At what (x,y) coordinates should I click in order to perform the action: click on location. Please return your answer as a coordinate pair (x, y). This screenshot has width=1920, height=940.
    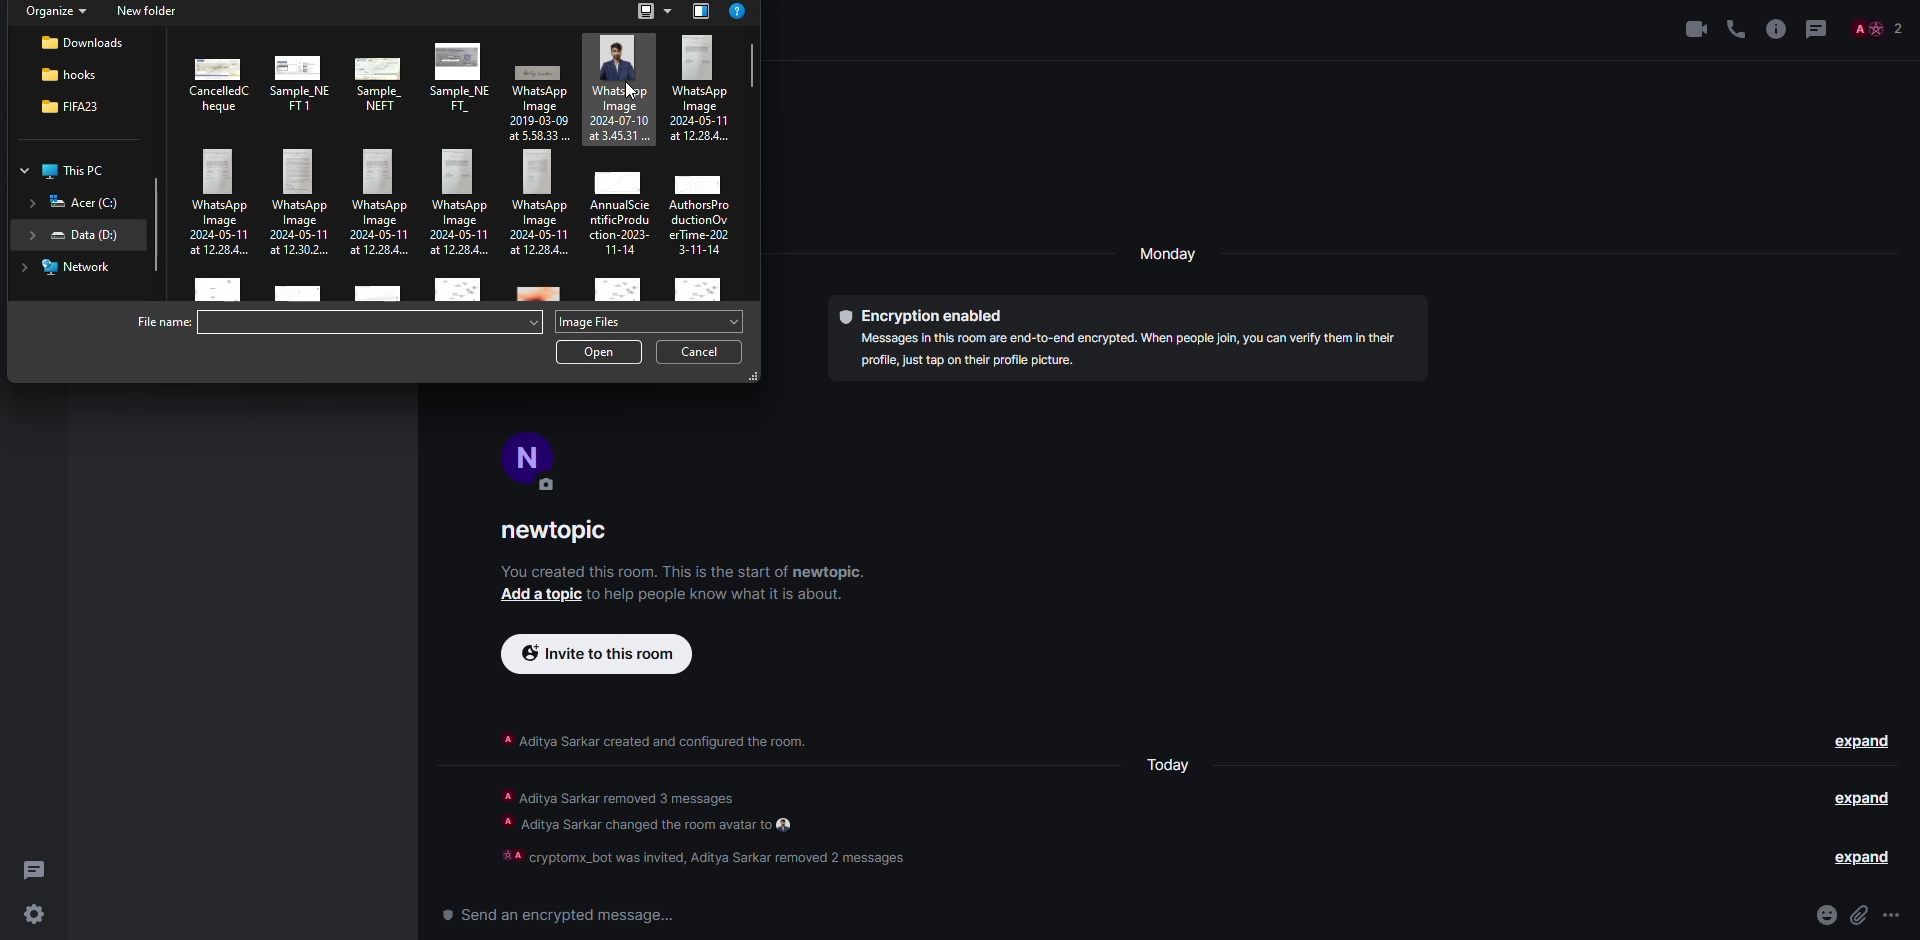
    Looking at the image, I should click on (73, 234).